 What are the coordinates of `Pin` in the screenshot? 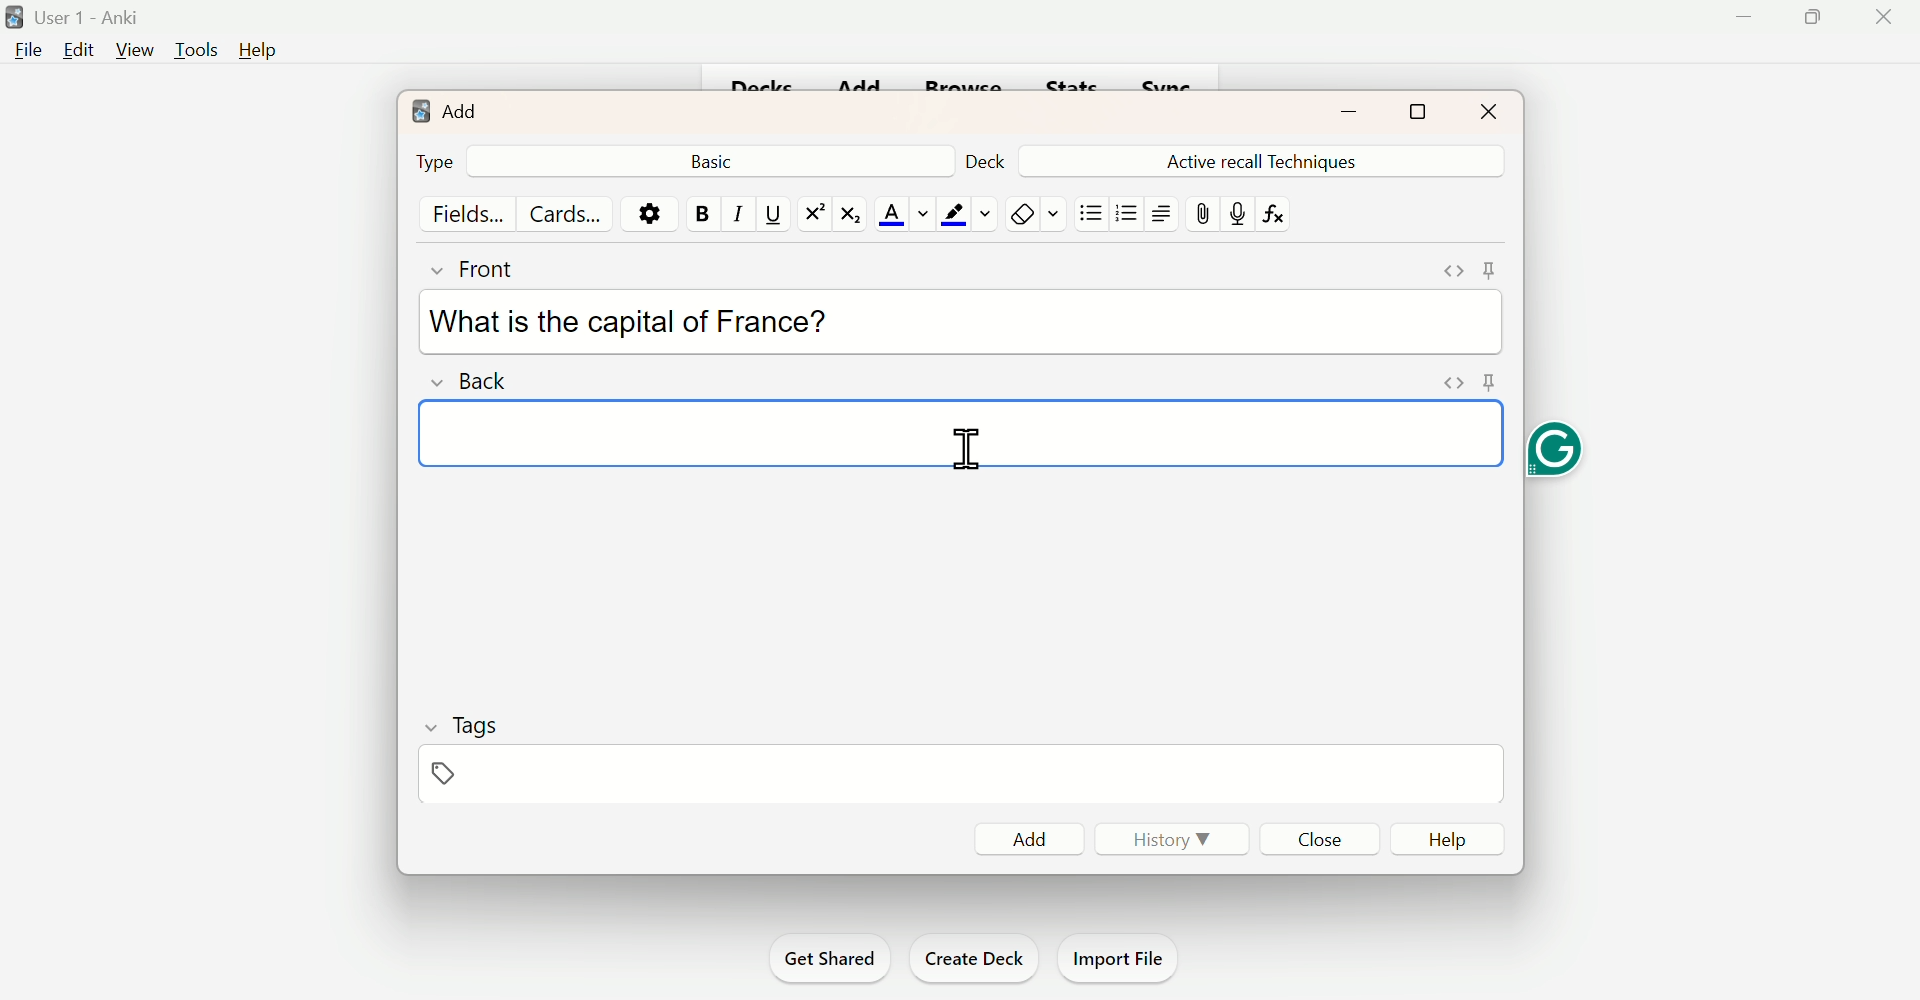 It's located at (1464, 264).